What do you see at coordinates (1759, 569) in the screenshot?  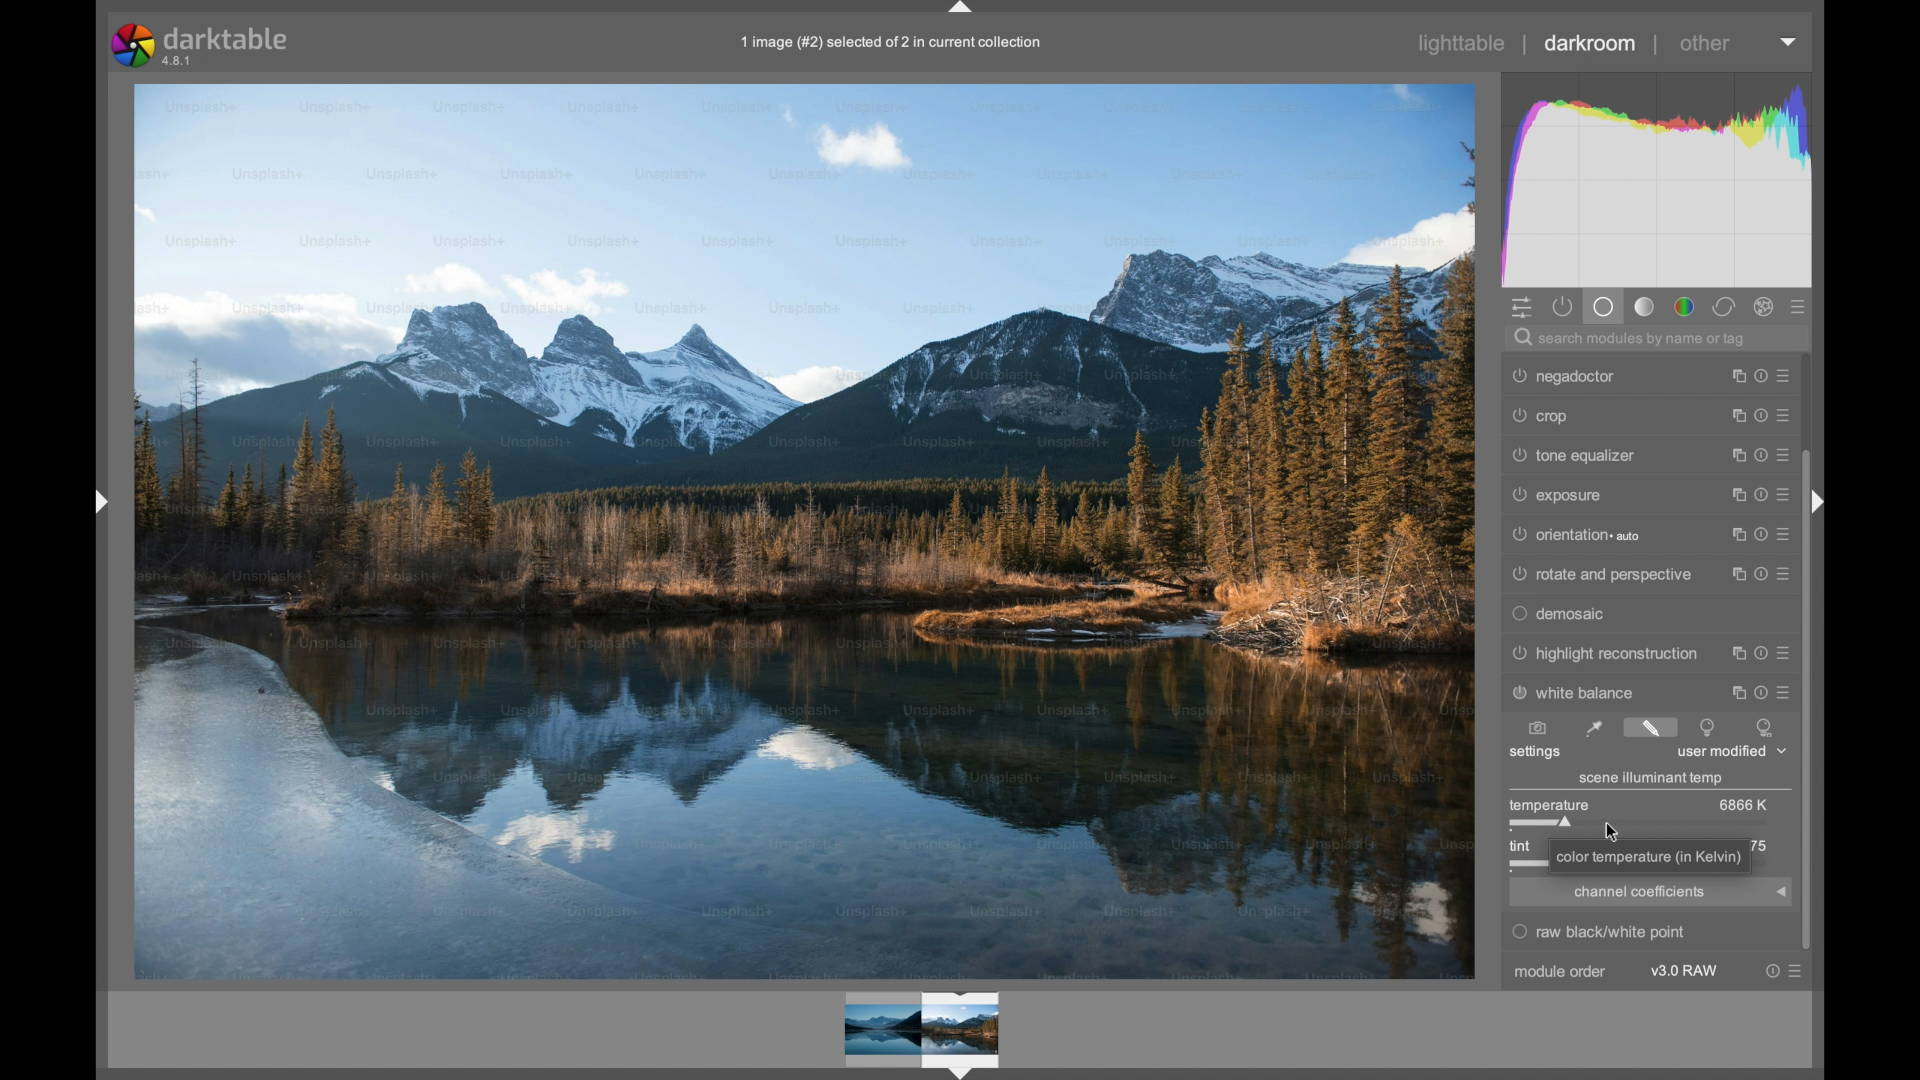 I see `reset parameters` at bounding box center [1759, 569].